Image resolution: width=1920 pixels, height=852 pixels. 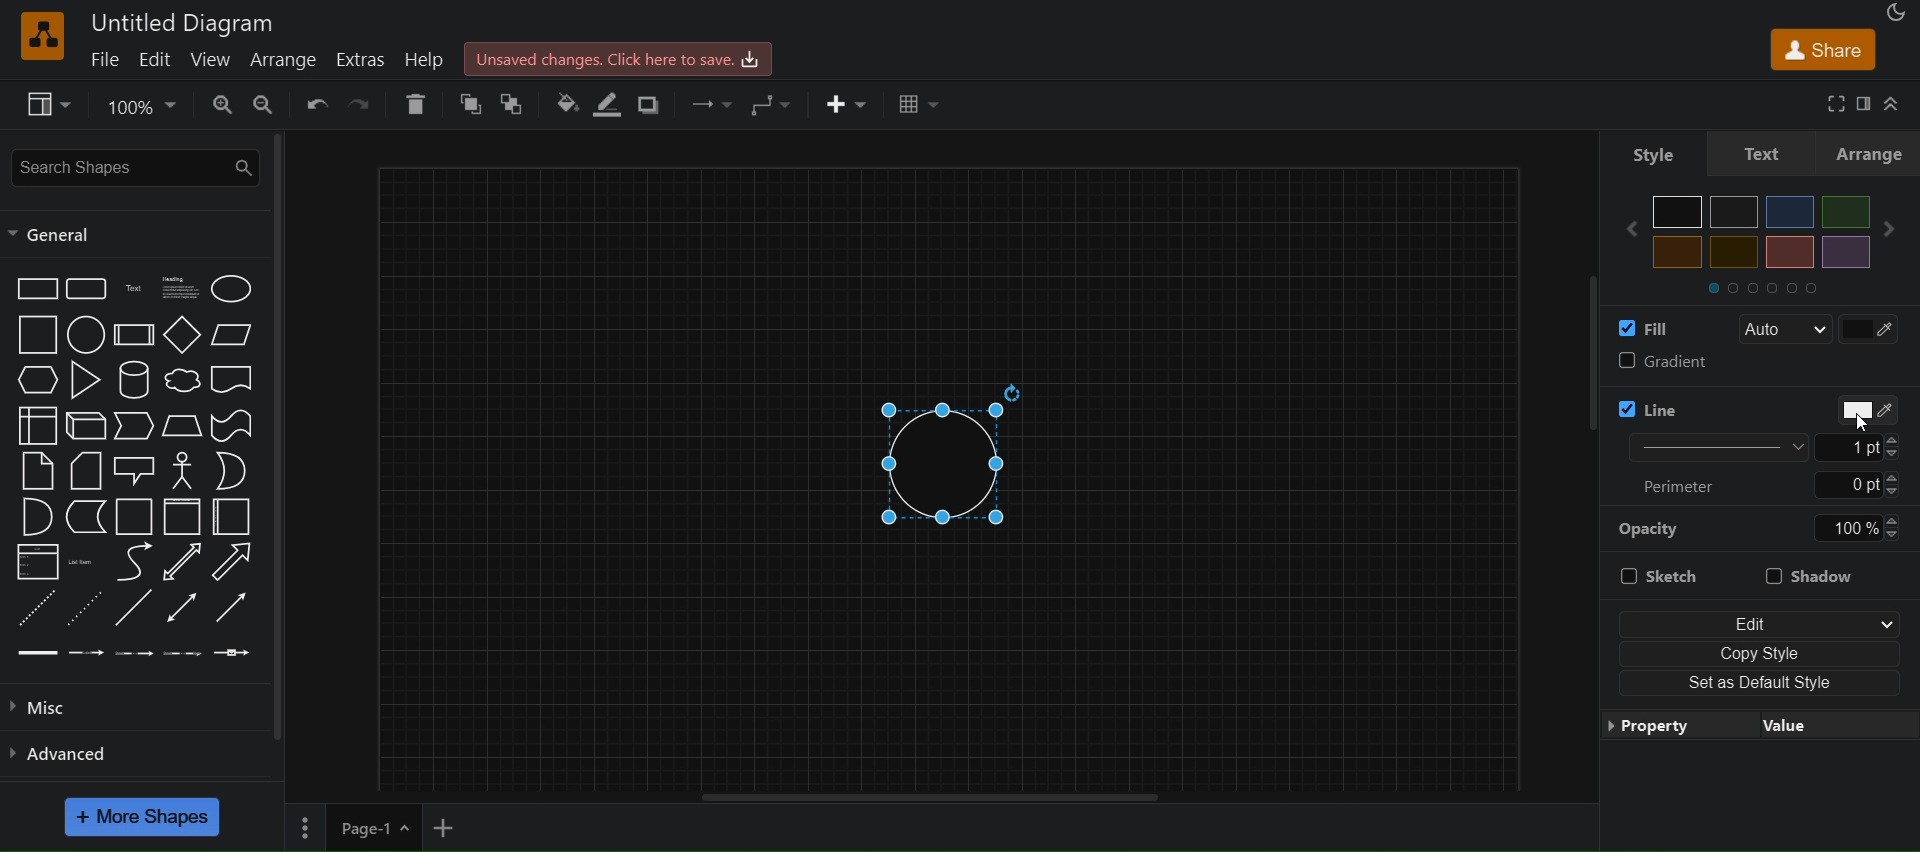 I want to click on zoom out, so click(x=268, y=105).